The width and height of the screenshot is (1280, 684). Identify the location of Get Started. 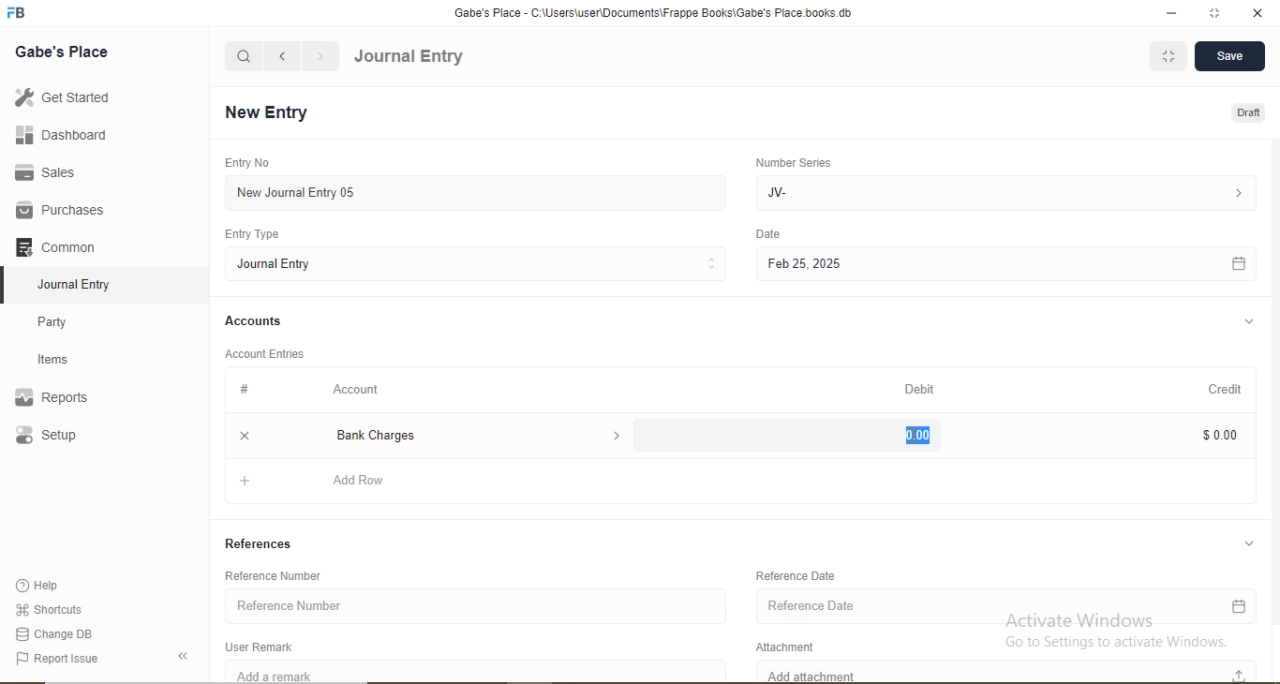
(60, 97).